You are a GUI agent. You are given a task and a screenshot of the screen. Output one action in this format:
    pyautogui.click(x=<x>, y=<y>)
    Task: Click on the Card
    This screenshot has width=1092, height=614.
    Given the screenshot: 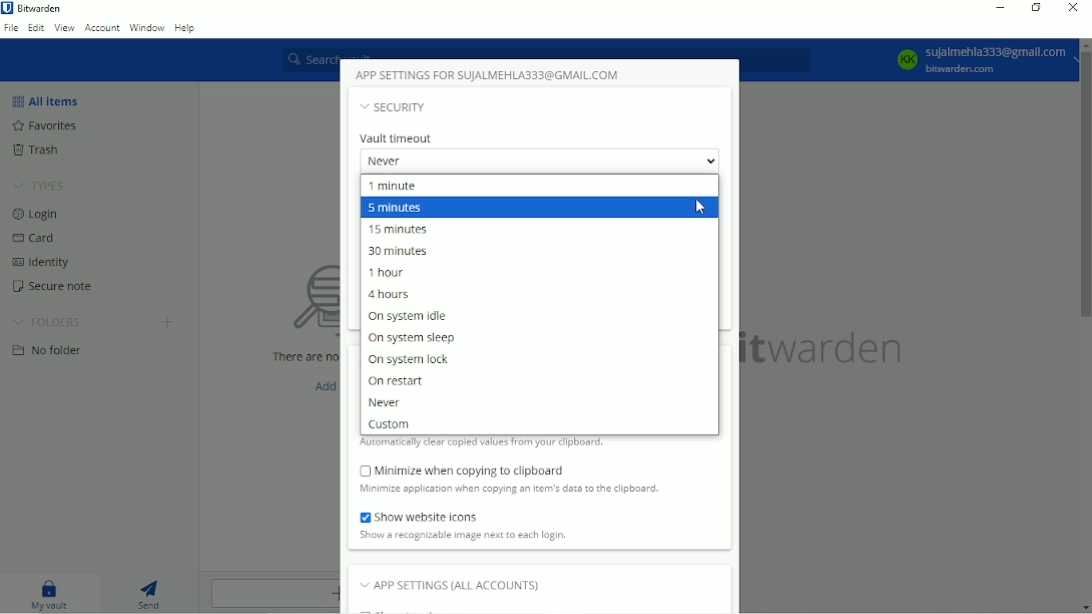 What is the action you would take?
    pyautogui.click(x=37, y=239)
    